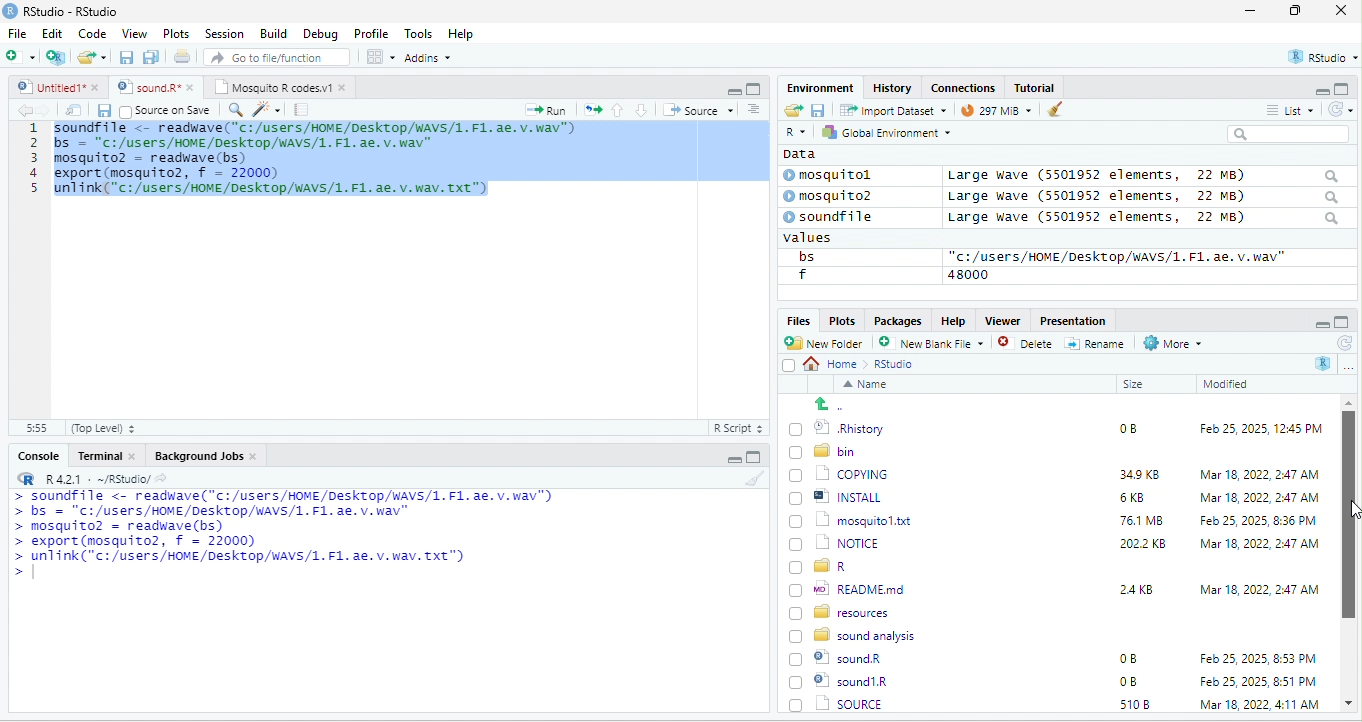 The width and height of the screenshot is (1362, 722). I want to click on Large wave (5501952 elements, 22 MB), so click(1144, 219).